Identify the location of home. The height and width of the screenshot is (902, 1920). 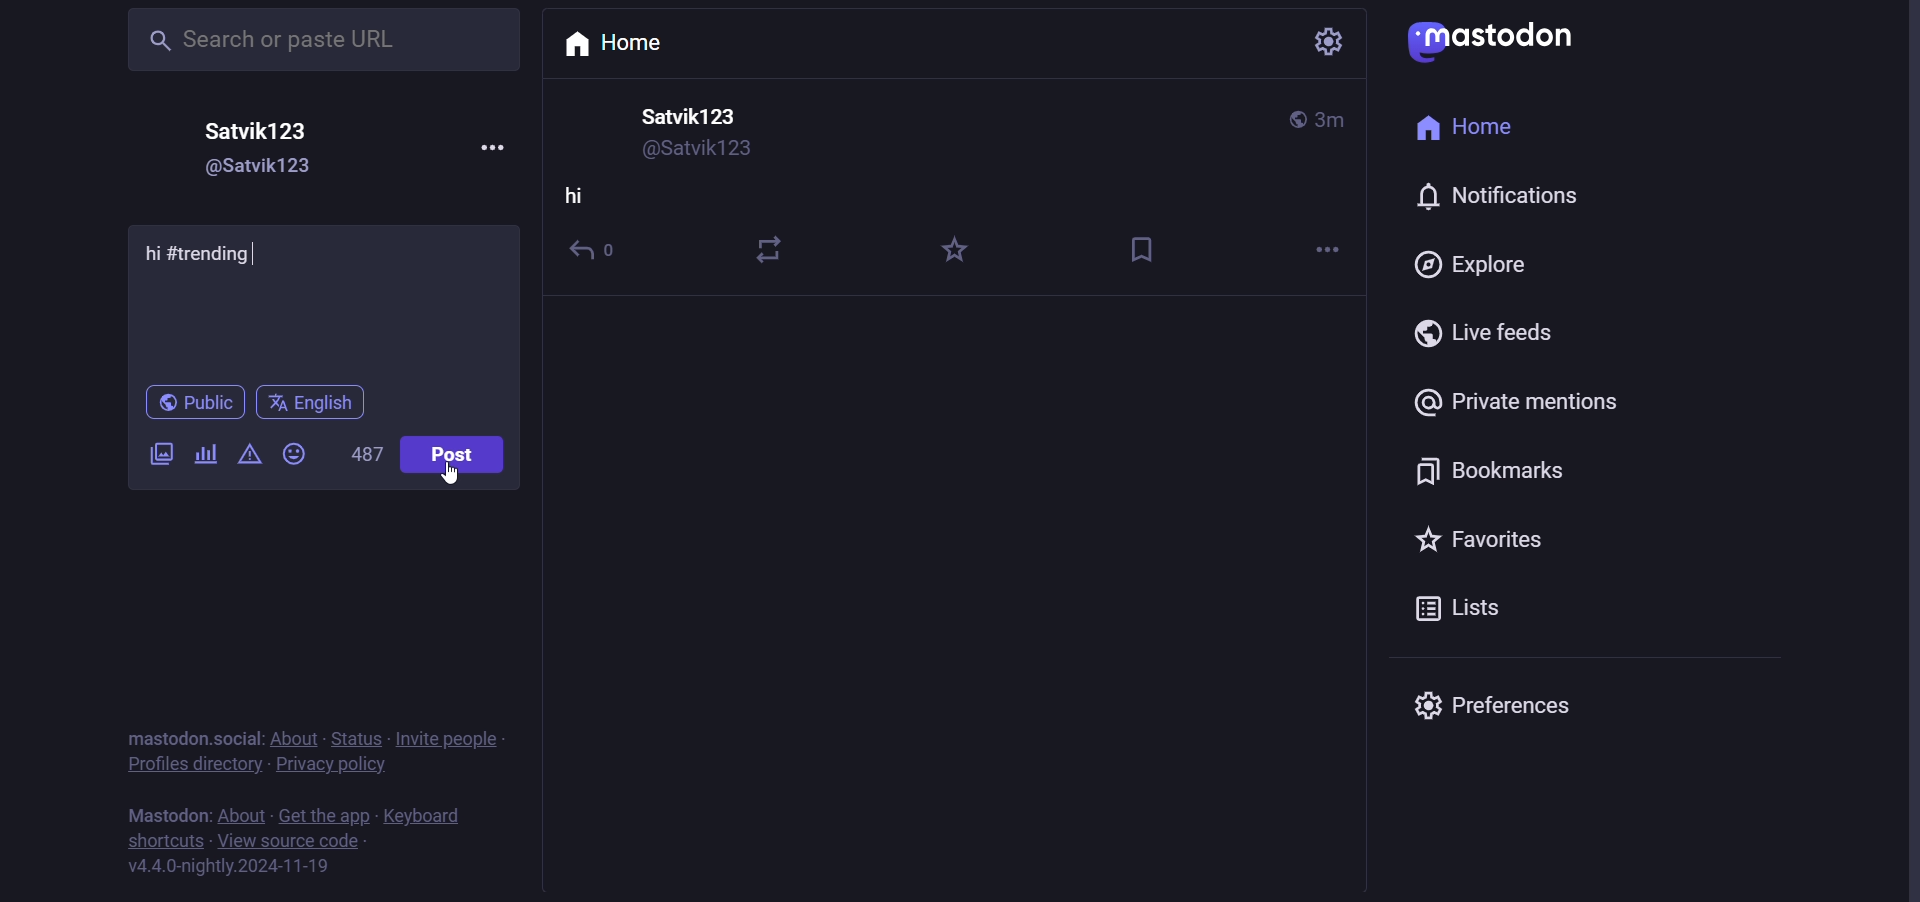
(1464, 129).